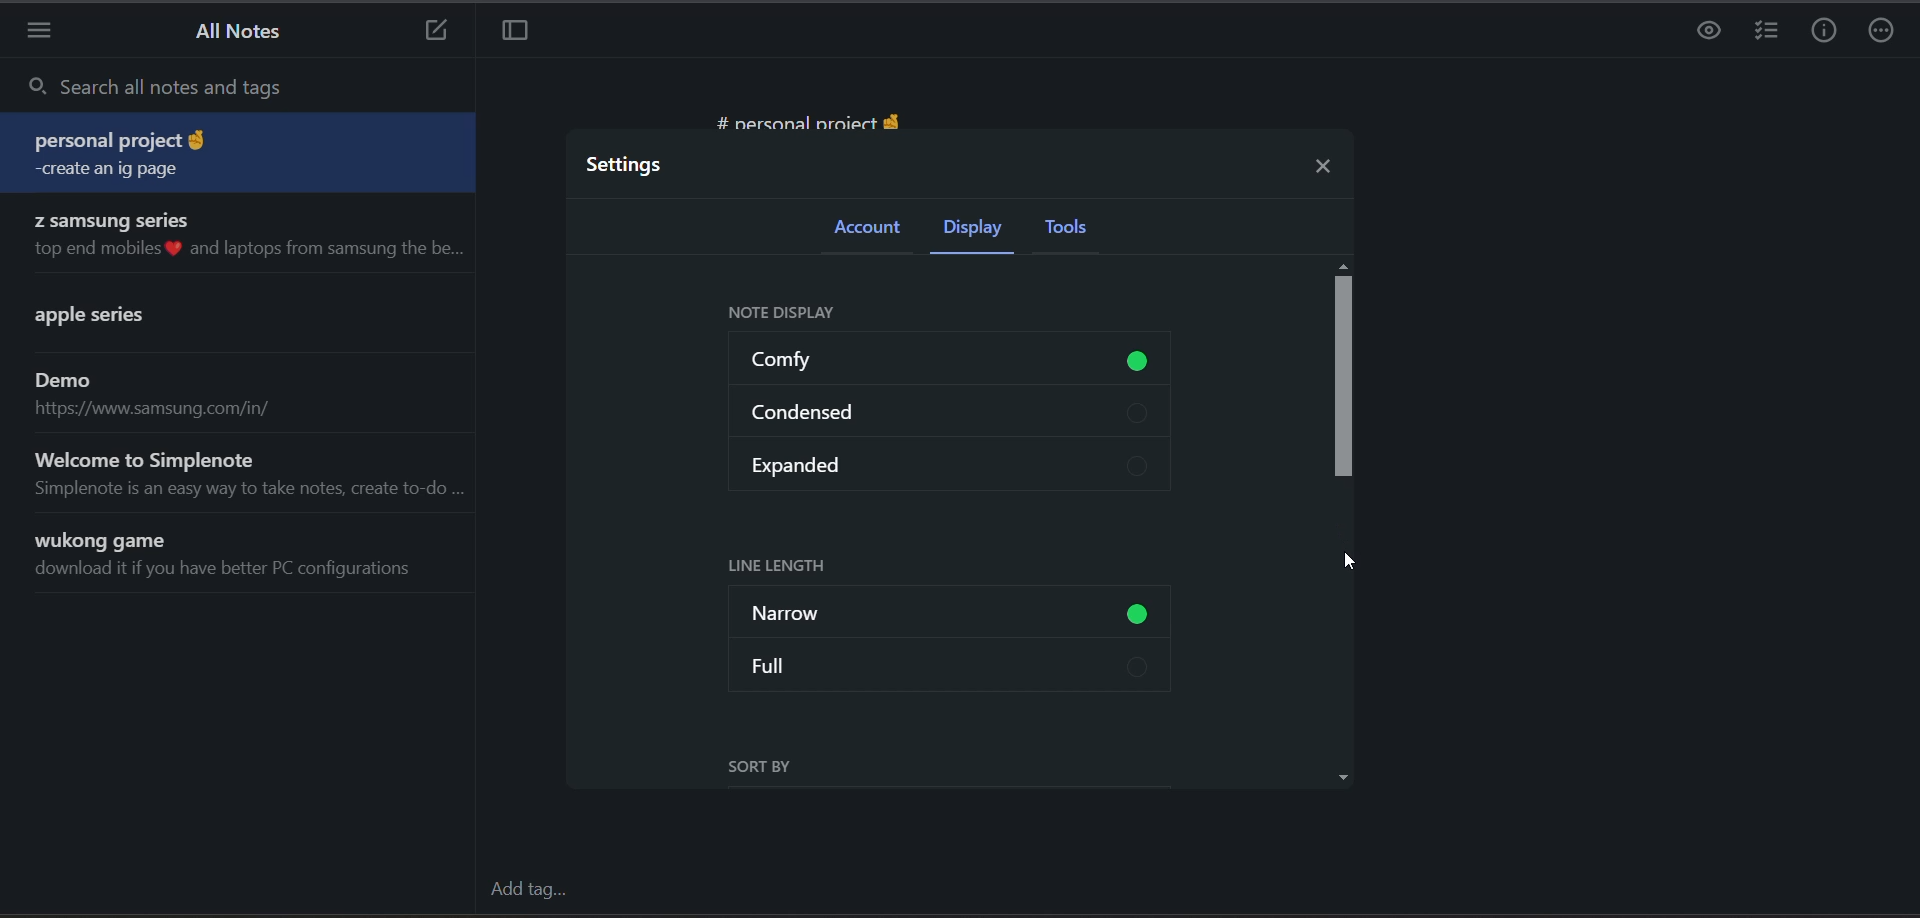  Describe the element at coordinates (233, 33) in the screenshot. I see `all notes` at that location.